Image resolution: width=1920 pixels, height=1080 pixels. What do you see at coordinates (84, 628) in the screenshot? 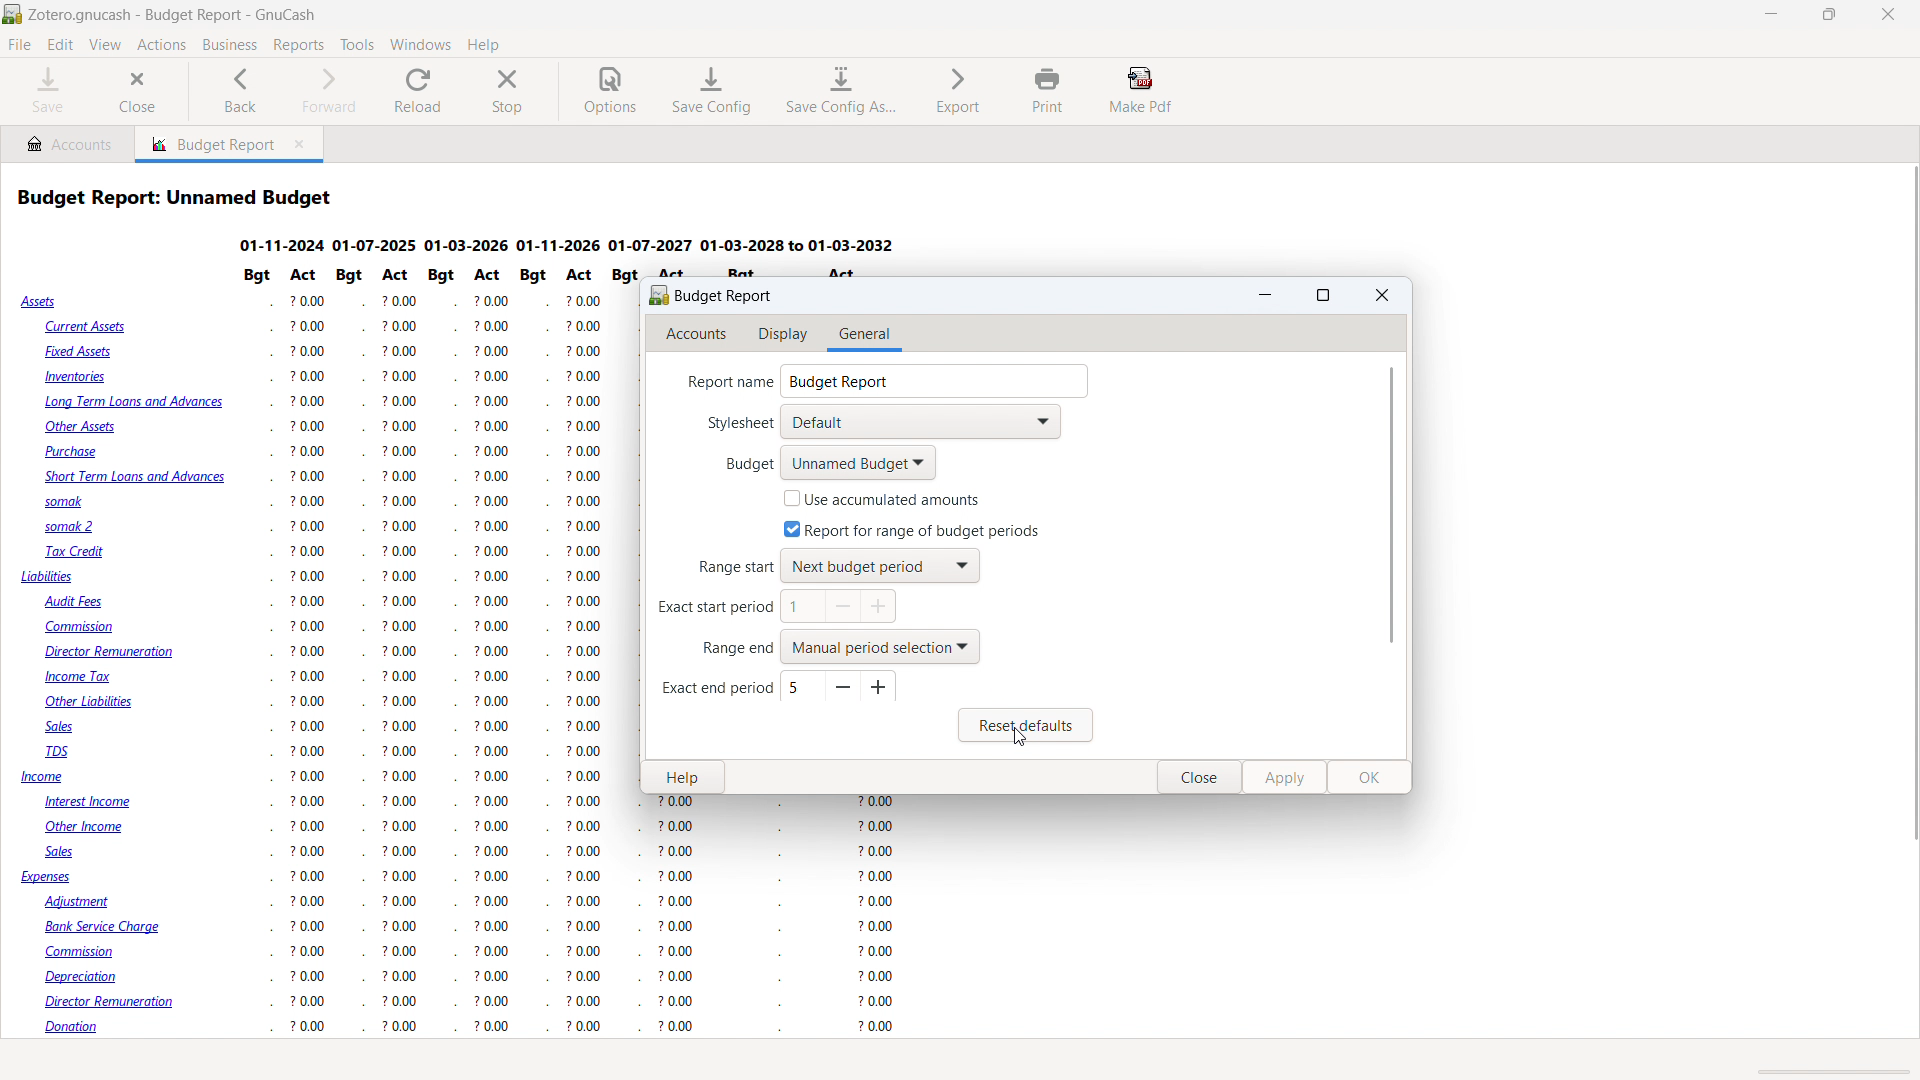
I see `Commission` at bounding box center [84, 628].